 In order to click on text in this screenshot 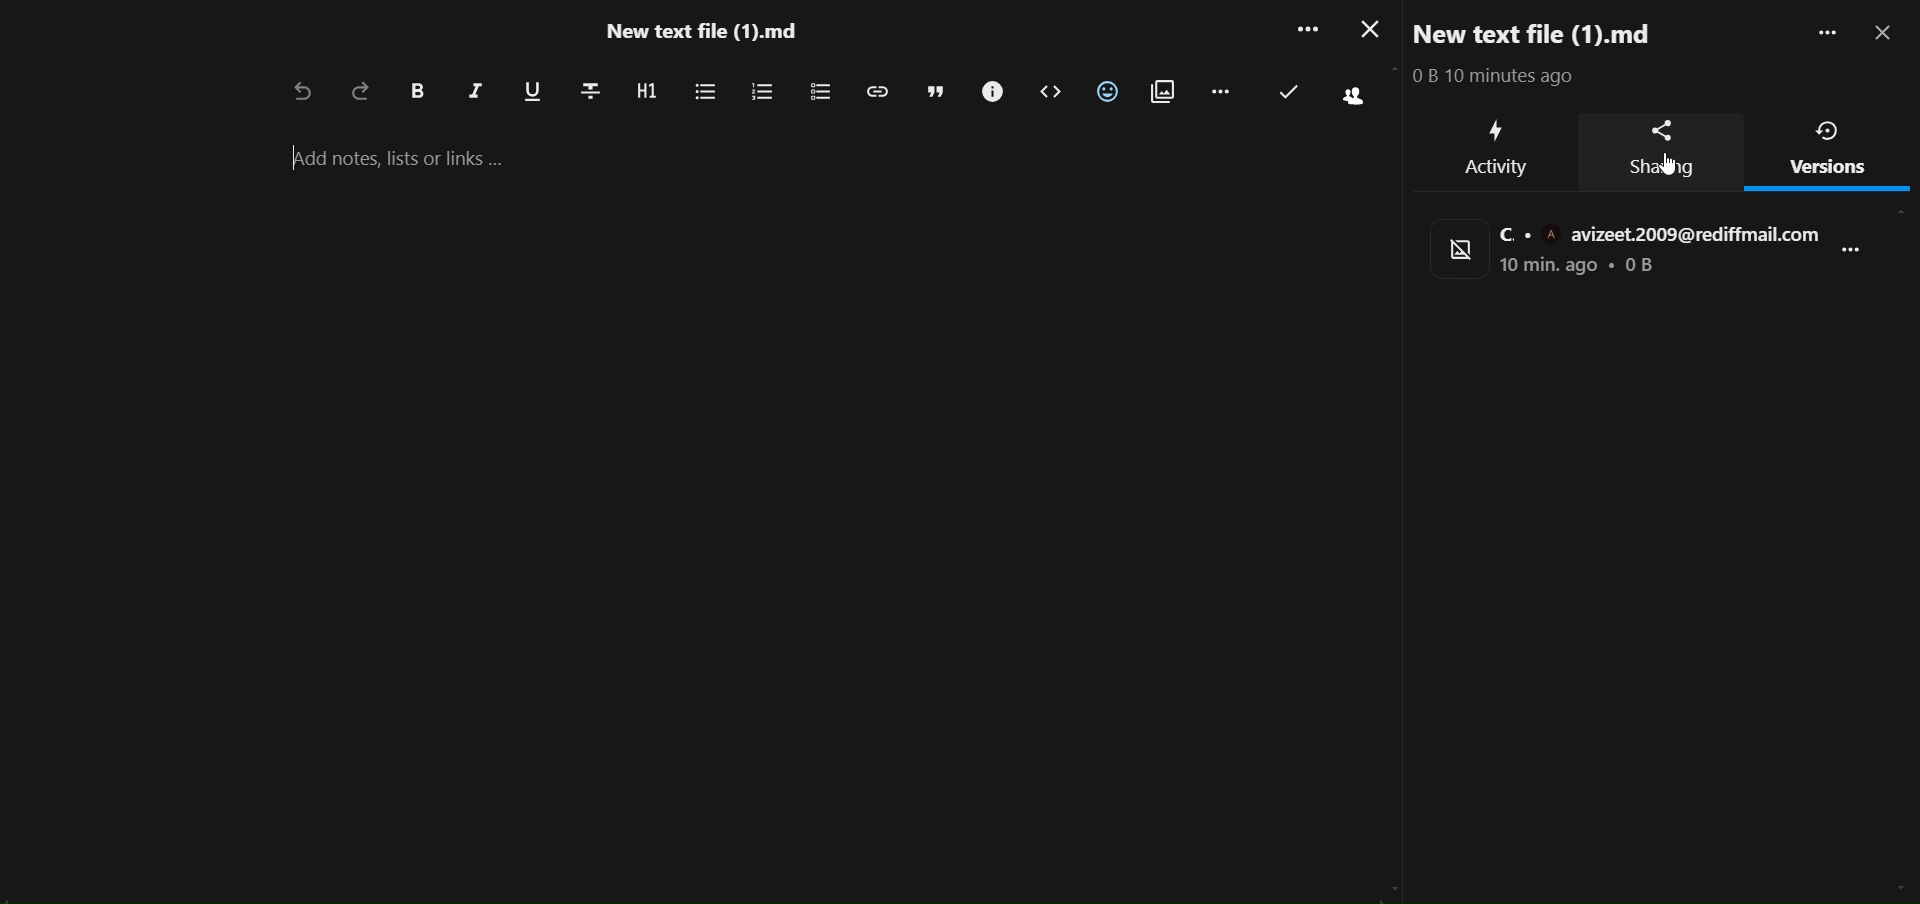, I will do `click(1504, 79)`.